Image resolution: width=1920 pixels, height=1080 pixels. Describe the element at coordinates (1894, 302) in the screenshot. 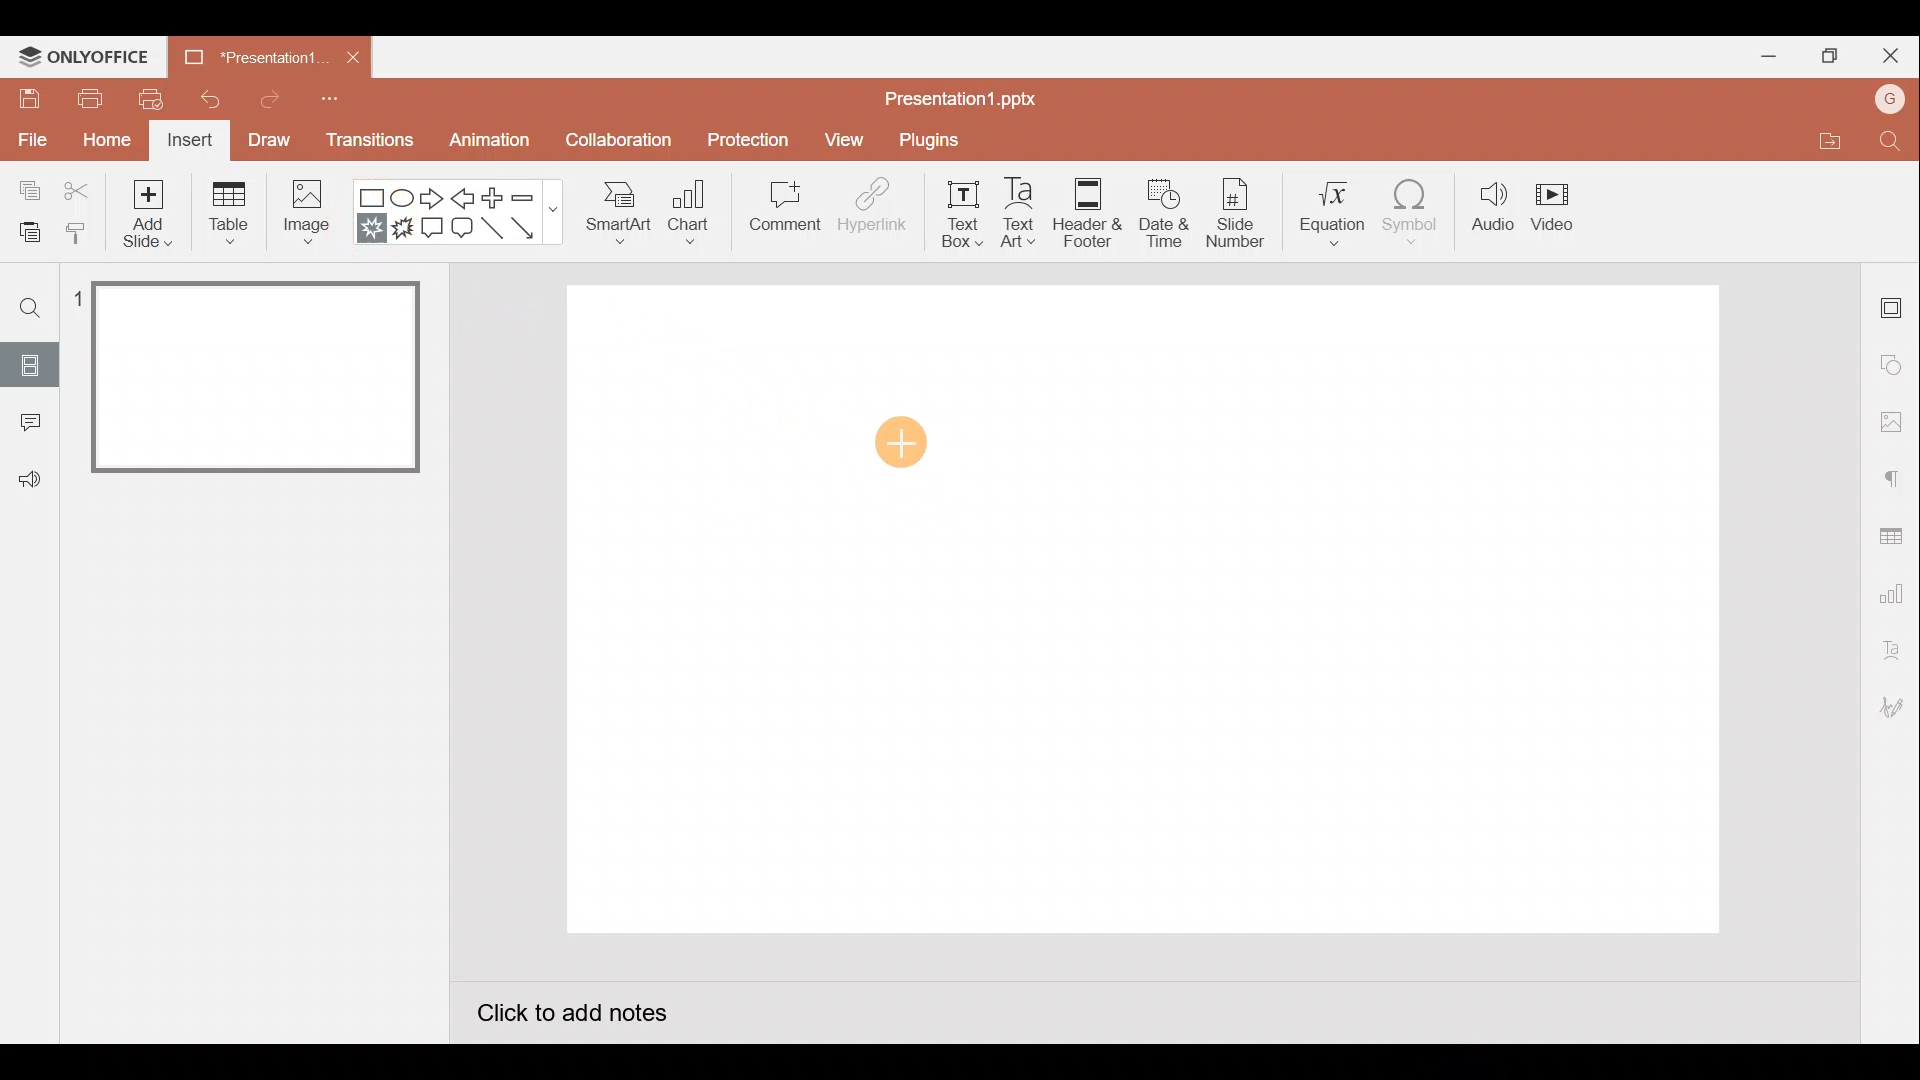

I see `Slide settings` at that location.